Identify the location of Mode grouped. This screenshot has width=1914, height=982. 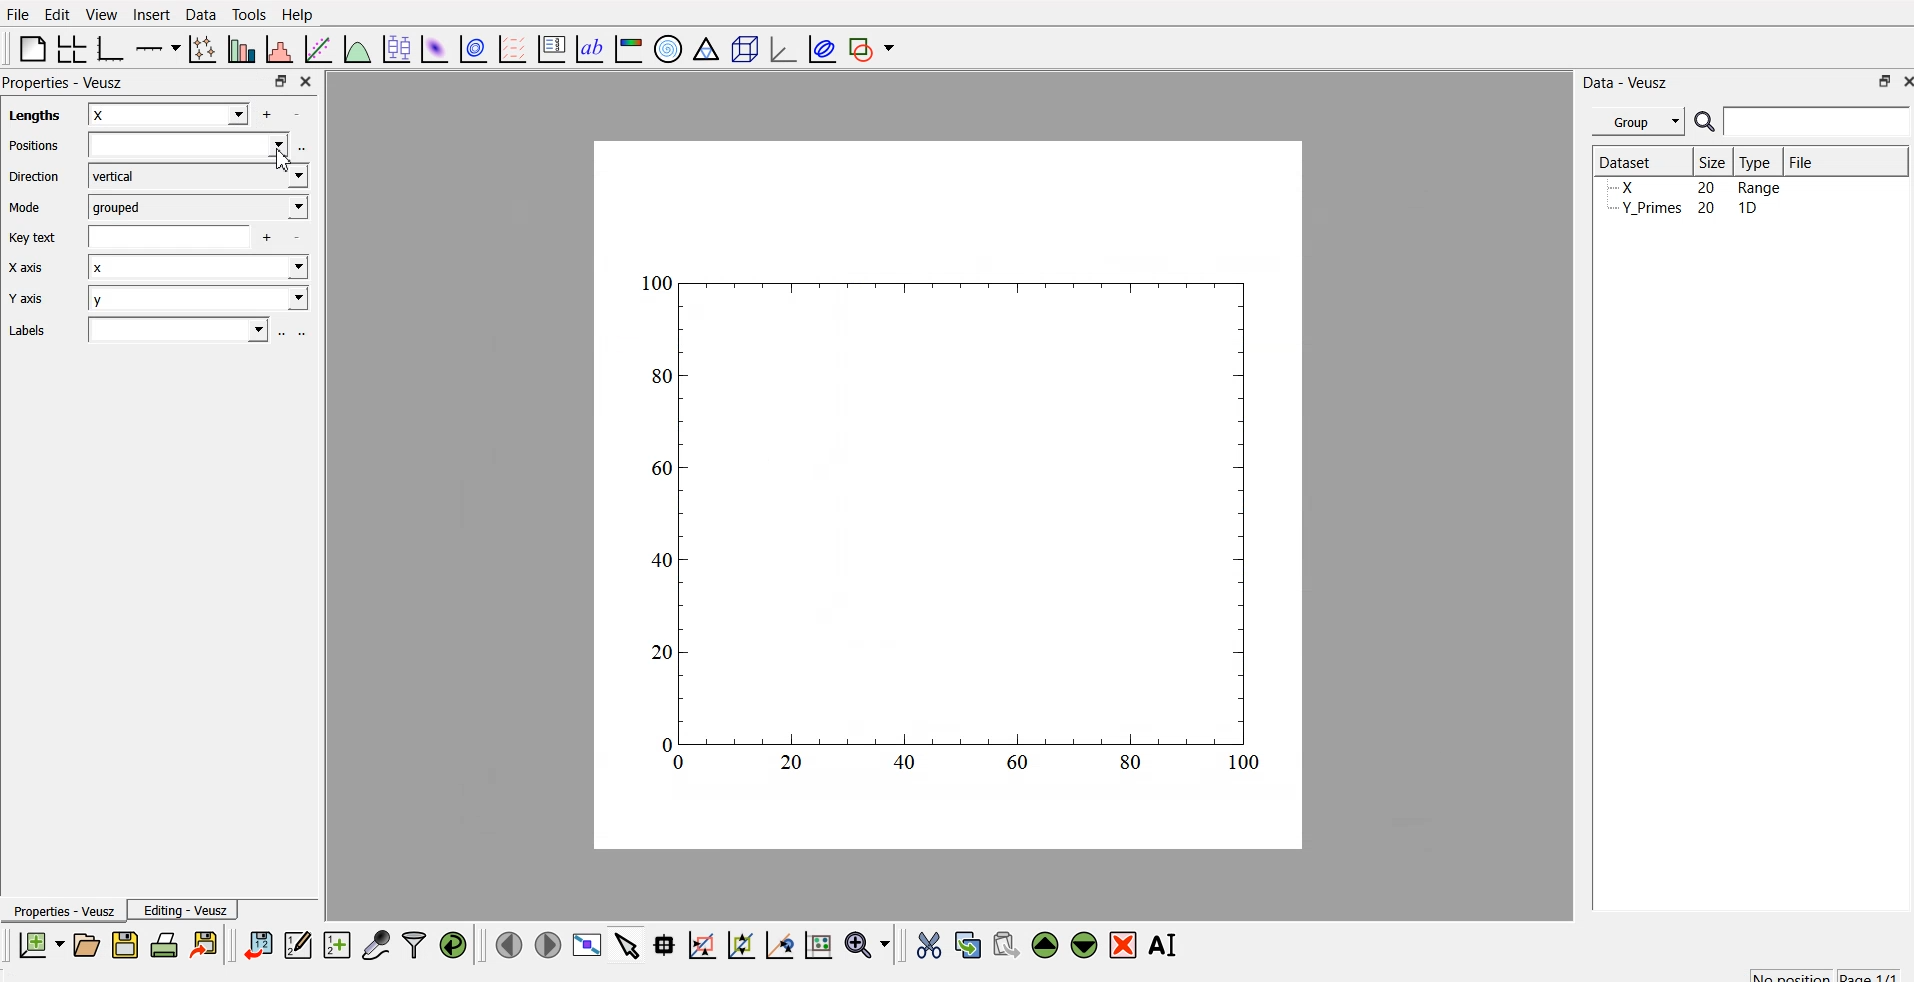
(158, 206).